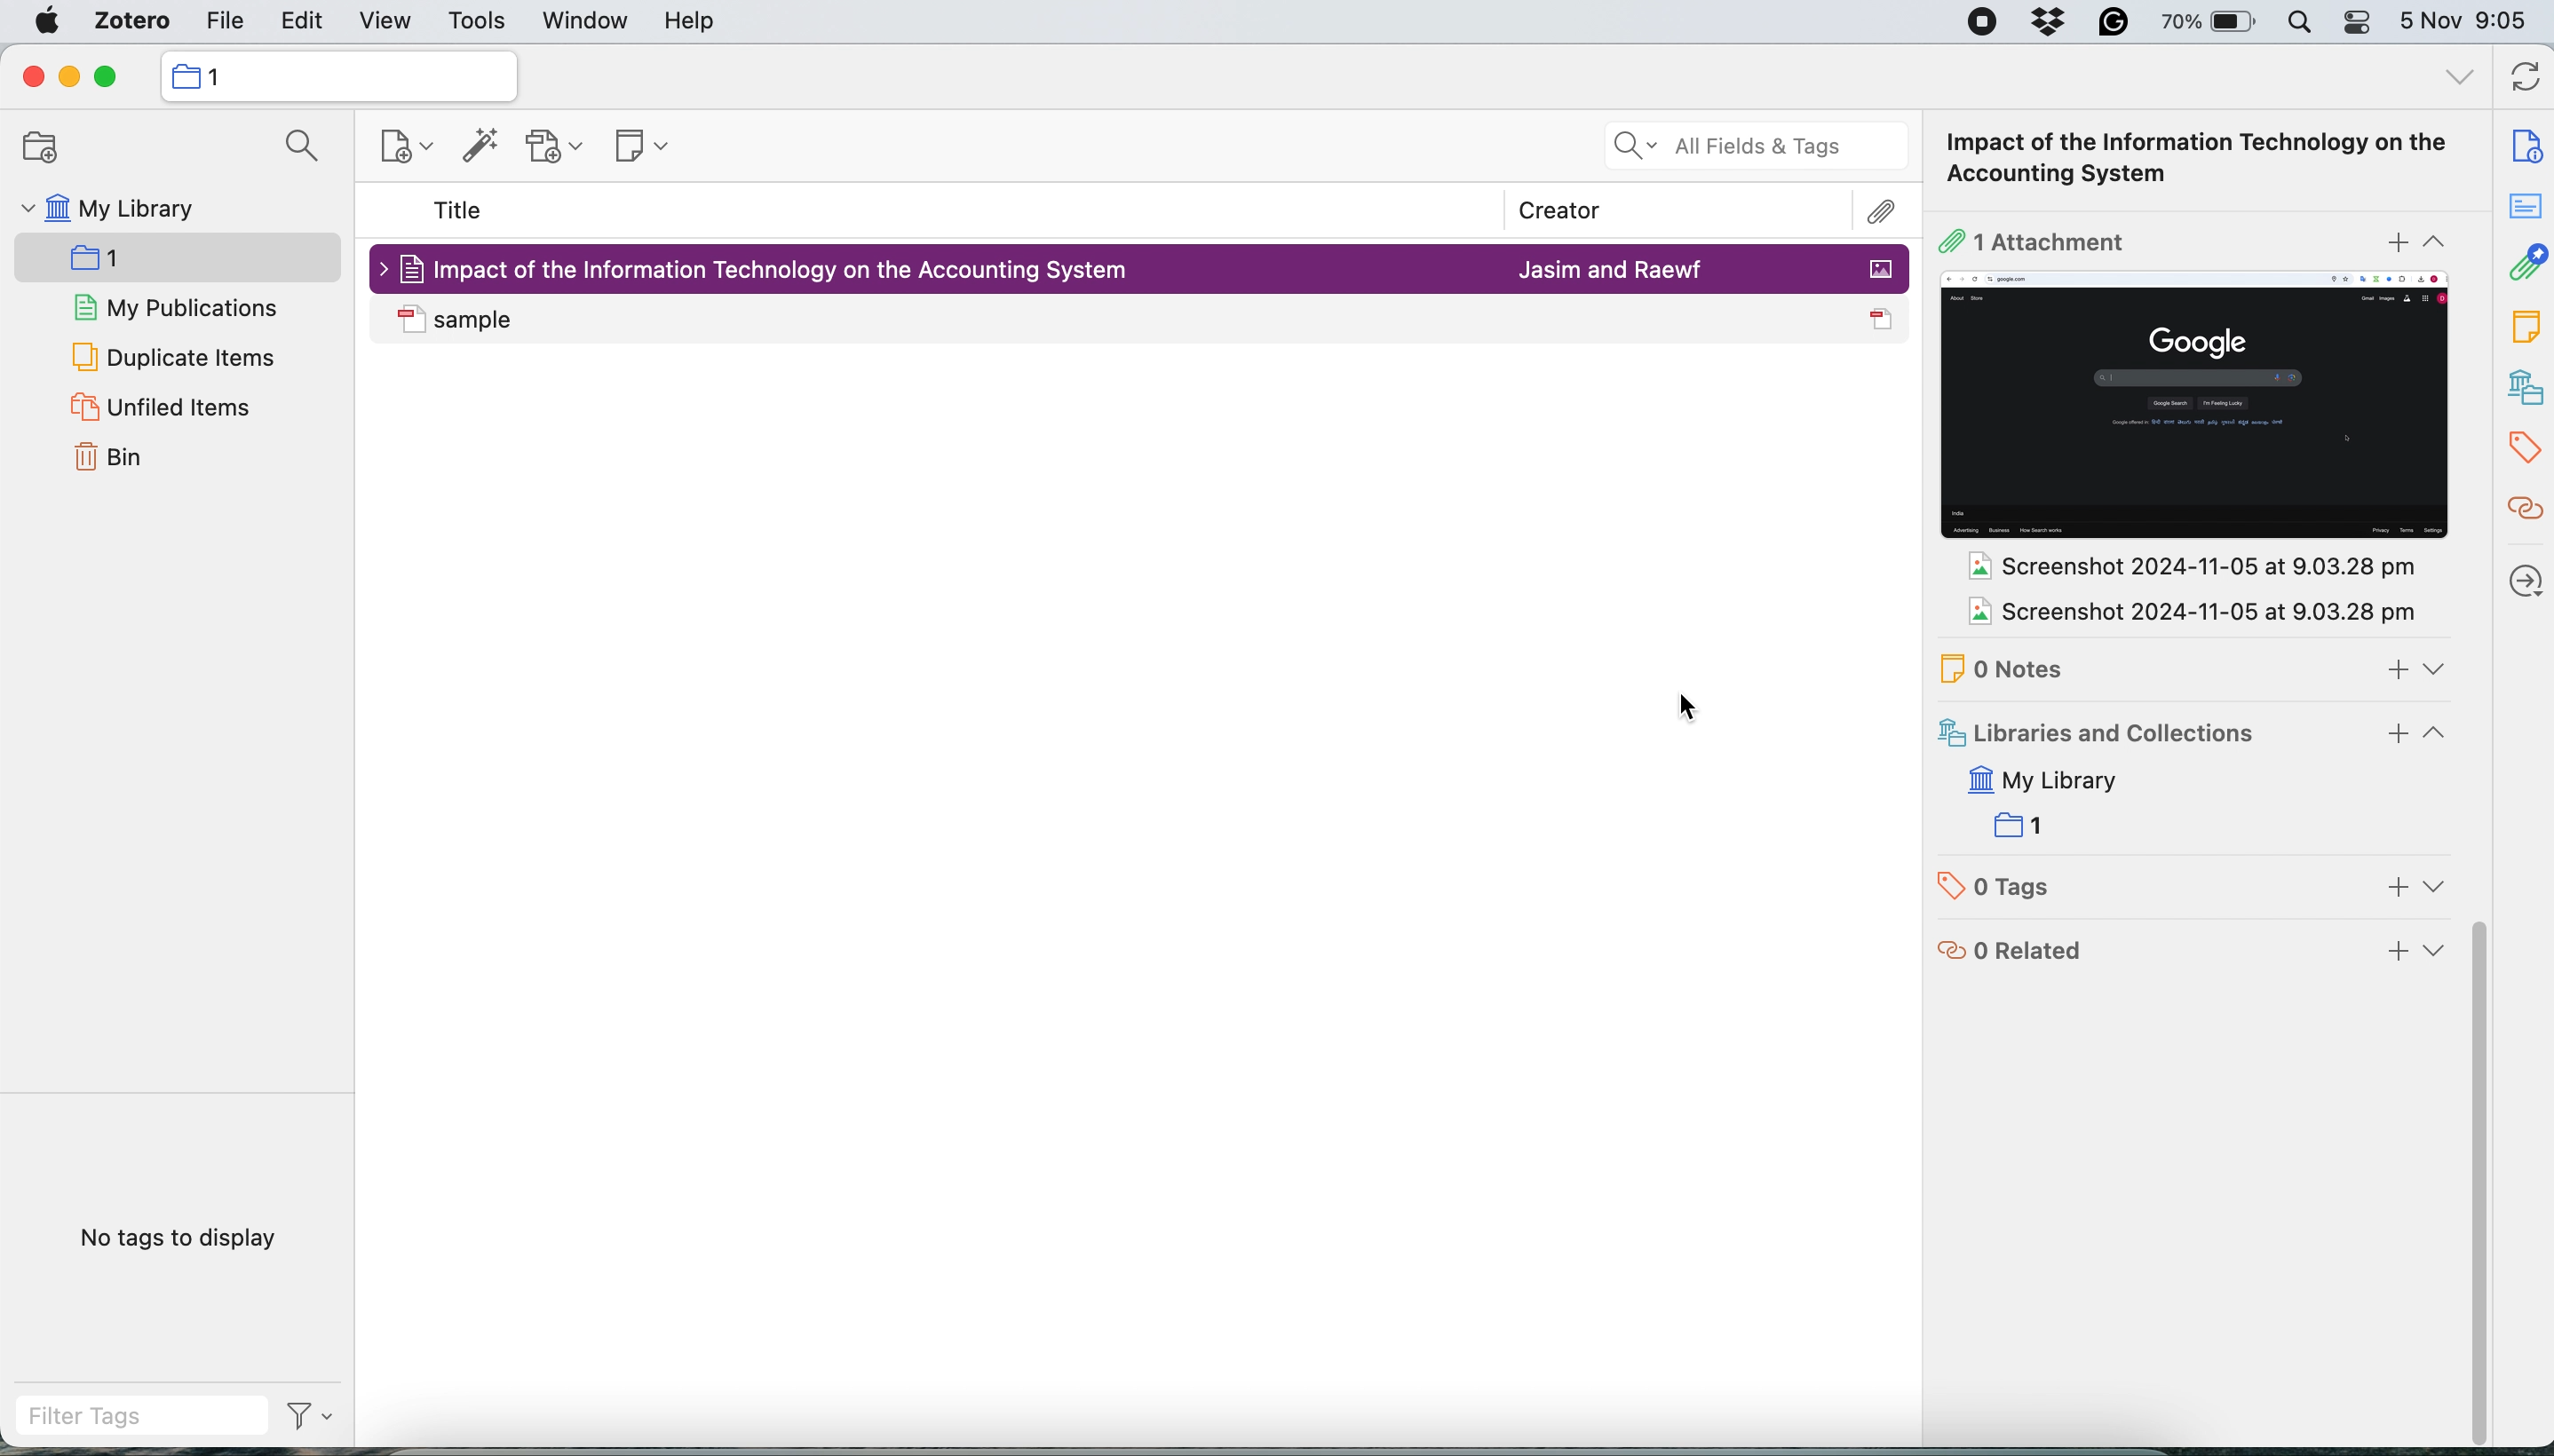 The width and height of the screenshot is (2554, 1456). Describe the element at coordinates (2358, 26) in the screenshot. I see `control center` at that location.